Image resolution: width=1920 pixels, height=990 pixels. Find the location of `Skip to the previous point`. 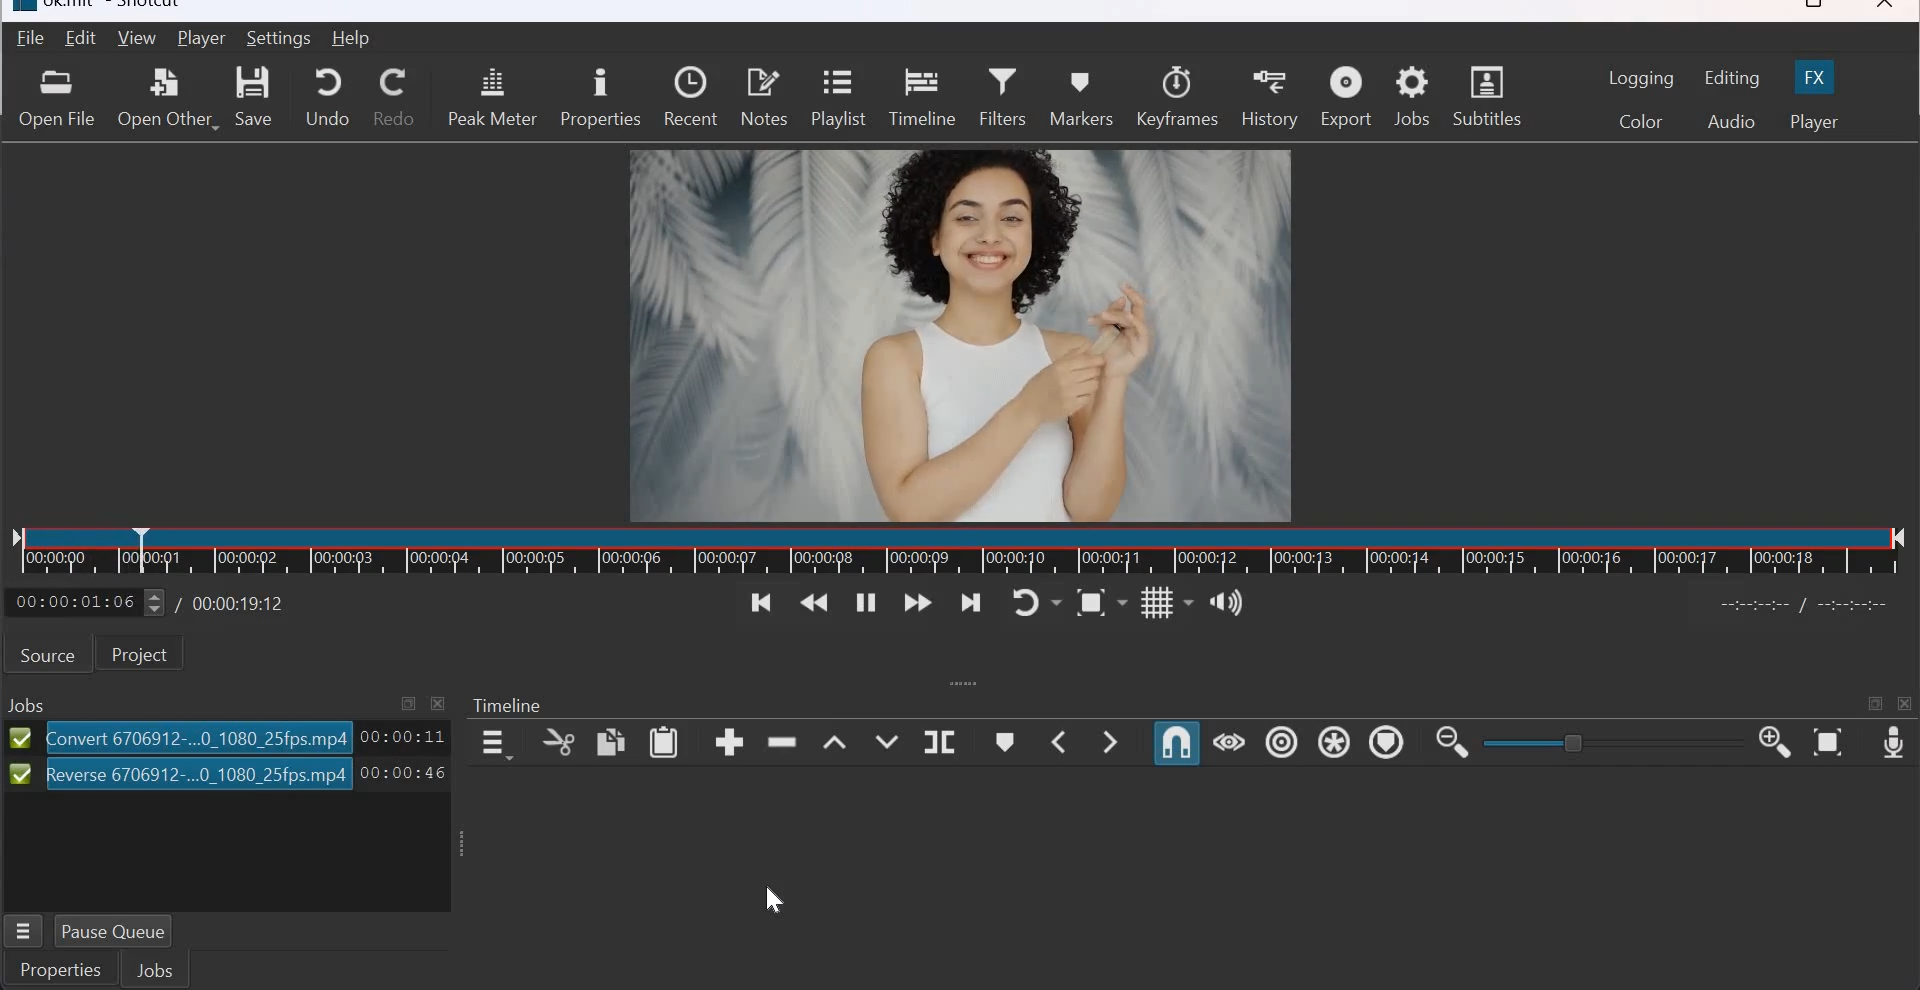

Skip to the previous point is located at coordinates (755, 602).